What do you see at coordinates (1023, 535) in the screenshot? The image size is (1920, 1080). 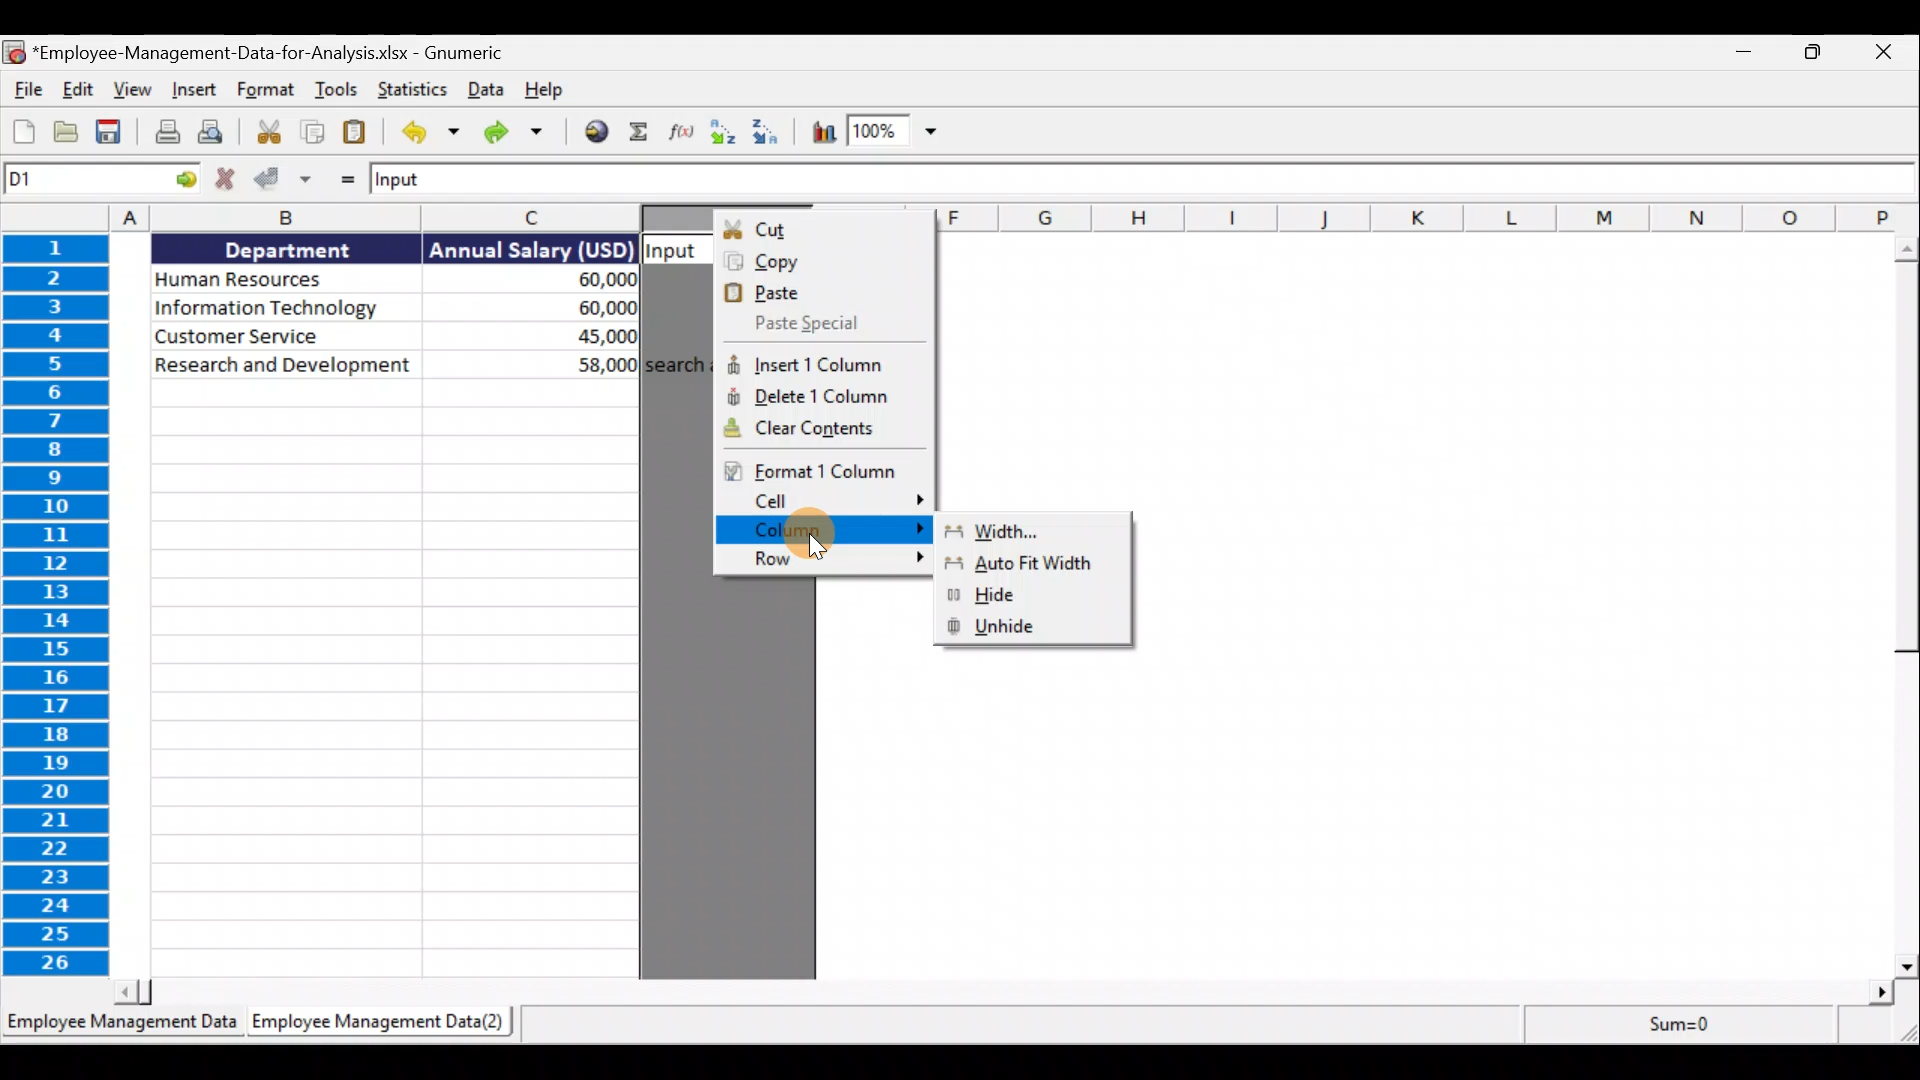 I see `Width` at bounding box center [1023, 535].